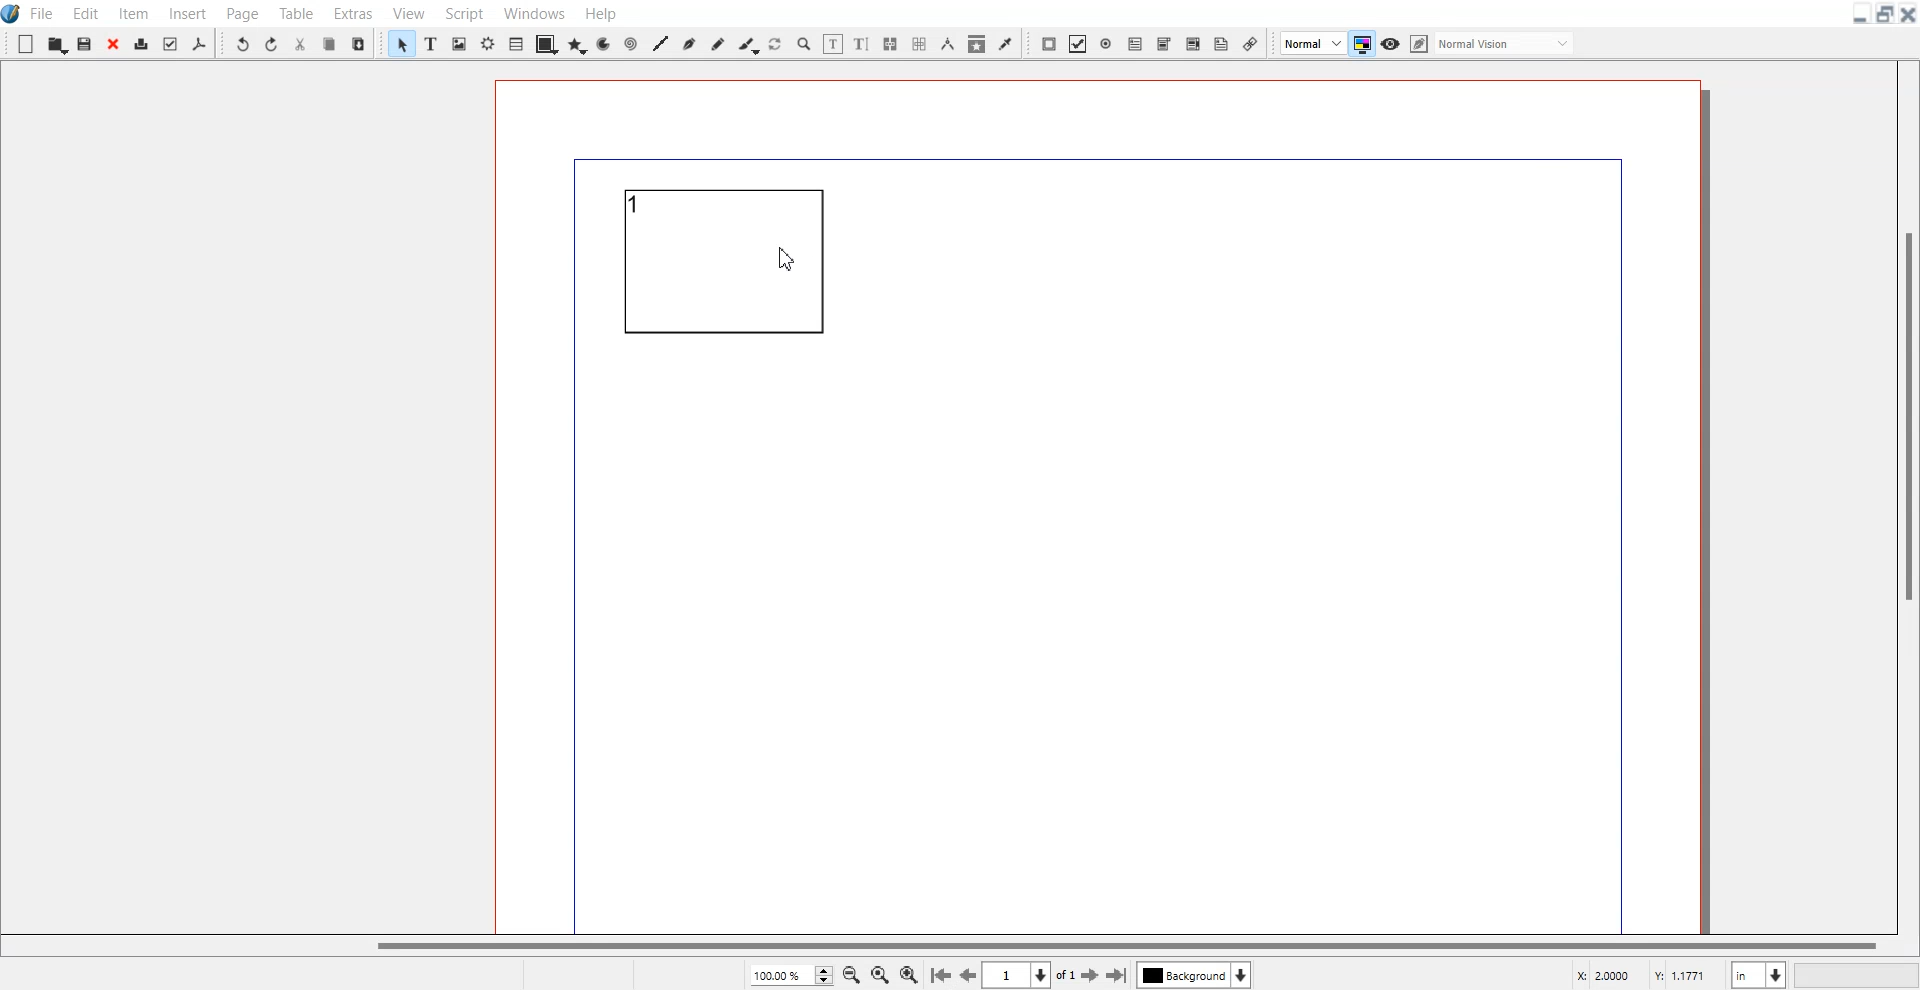 This screenshot has height=990, width=1920. What do you see at coordinates (25, 44) in the screenshot?
I see `New` at bounding box center [25, 44].